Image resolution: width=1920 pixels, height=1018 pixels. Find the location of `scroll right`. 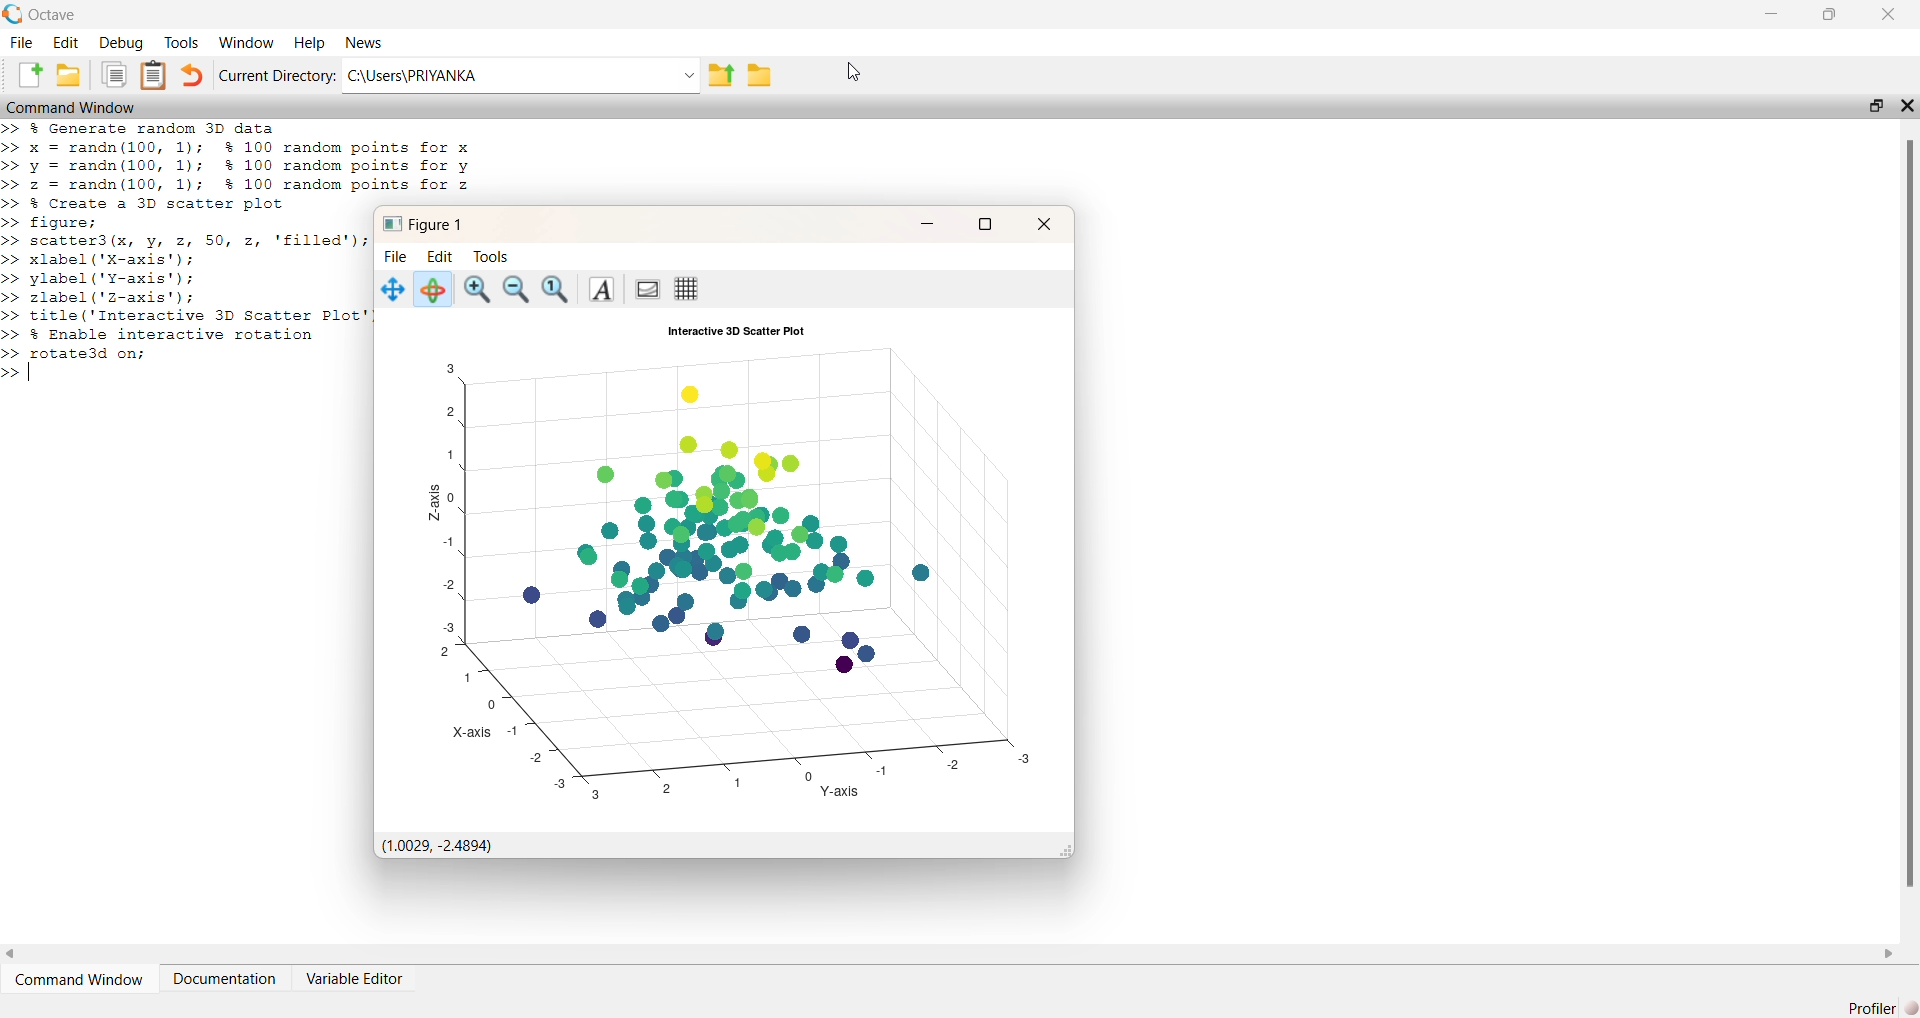

scroll right is located at coordinates (1888, 954).